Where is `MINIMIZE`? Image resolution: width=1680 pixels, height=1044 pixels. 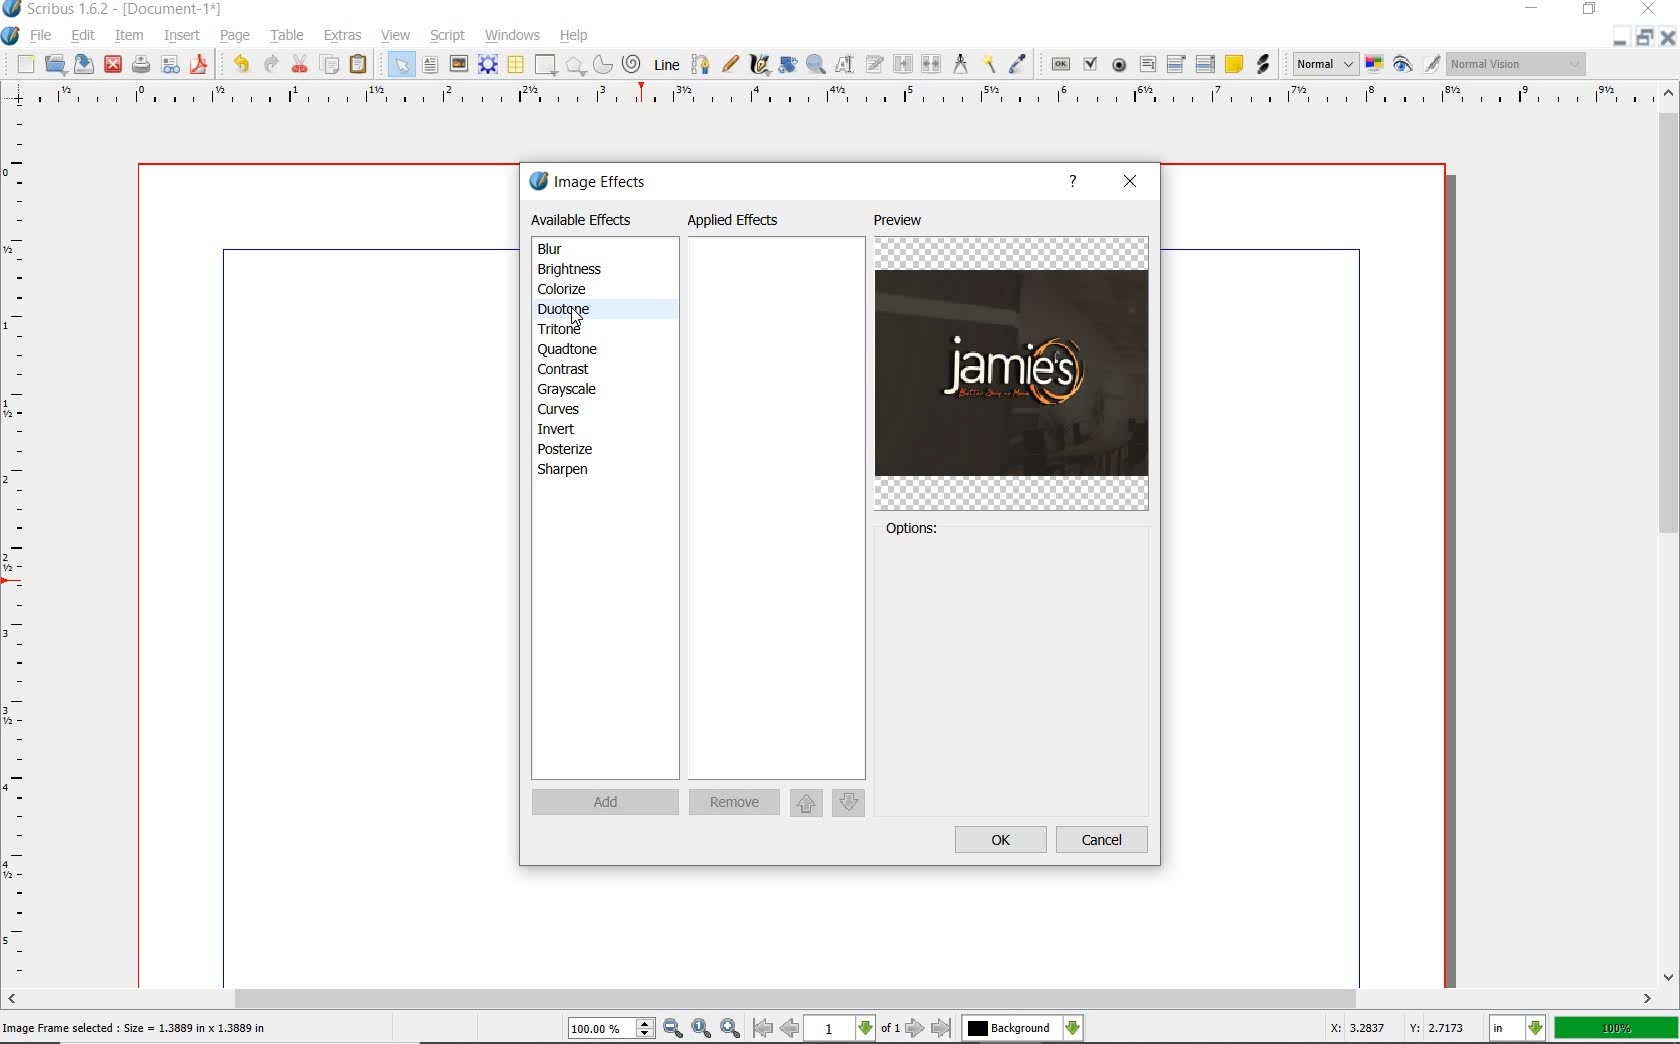 MINIMIZE is located at coordinates (1621, 38).